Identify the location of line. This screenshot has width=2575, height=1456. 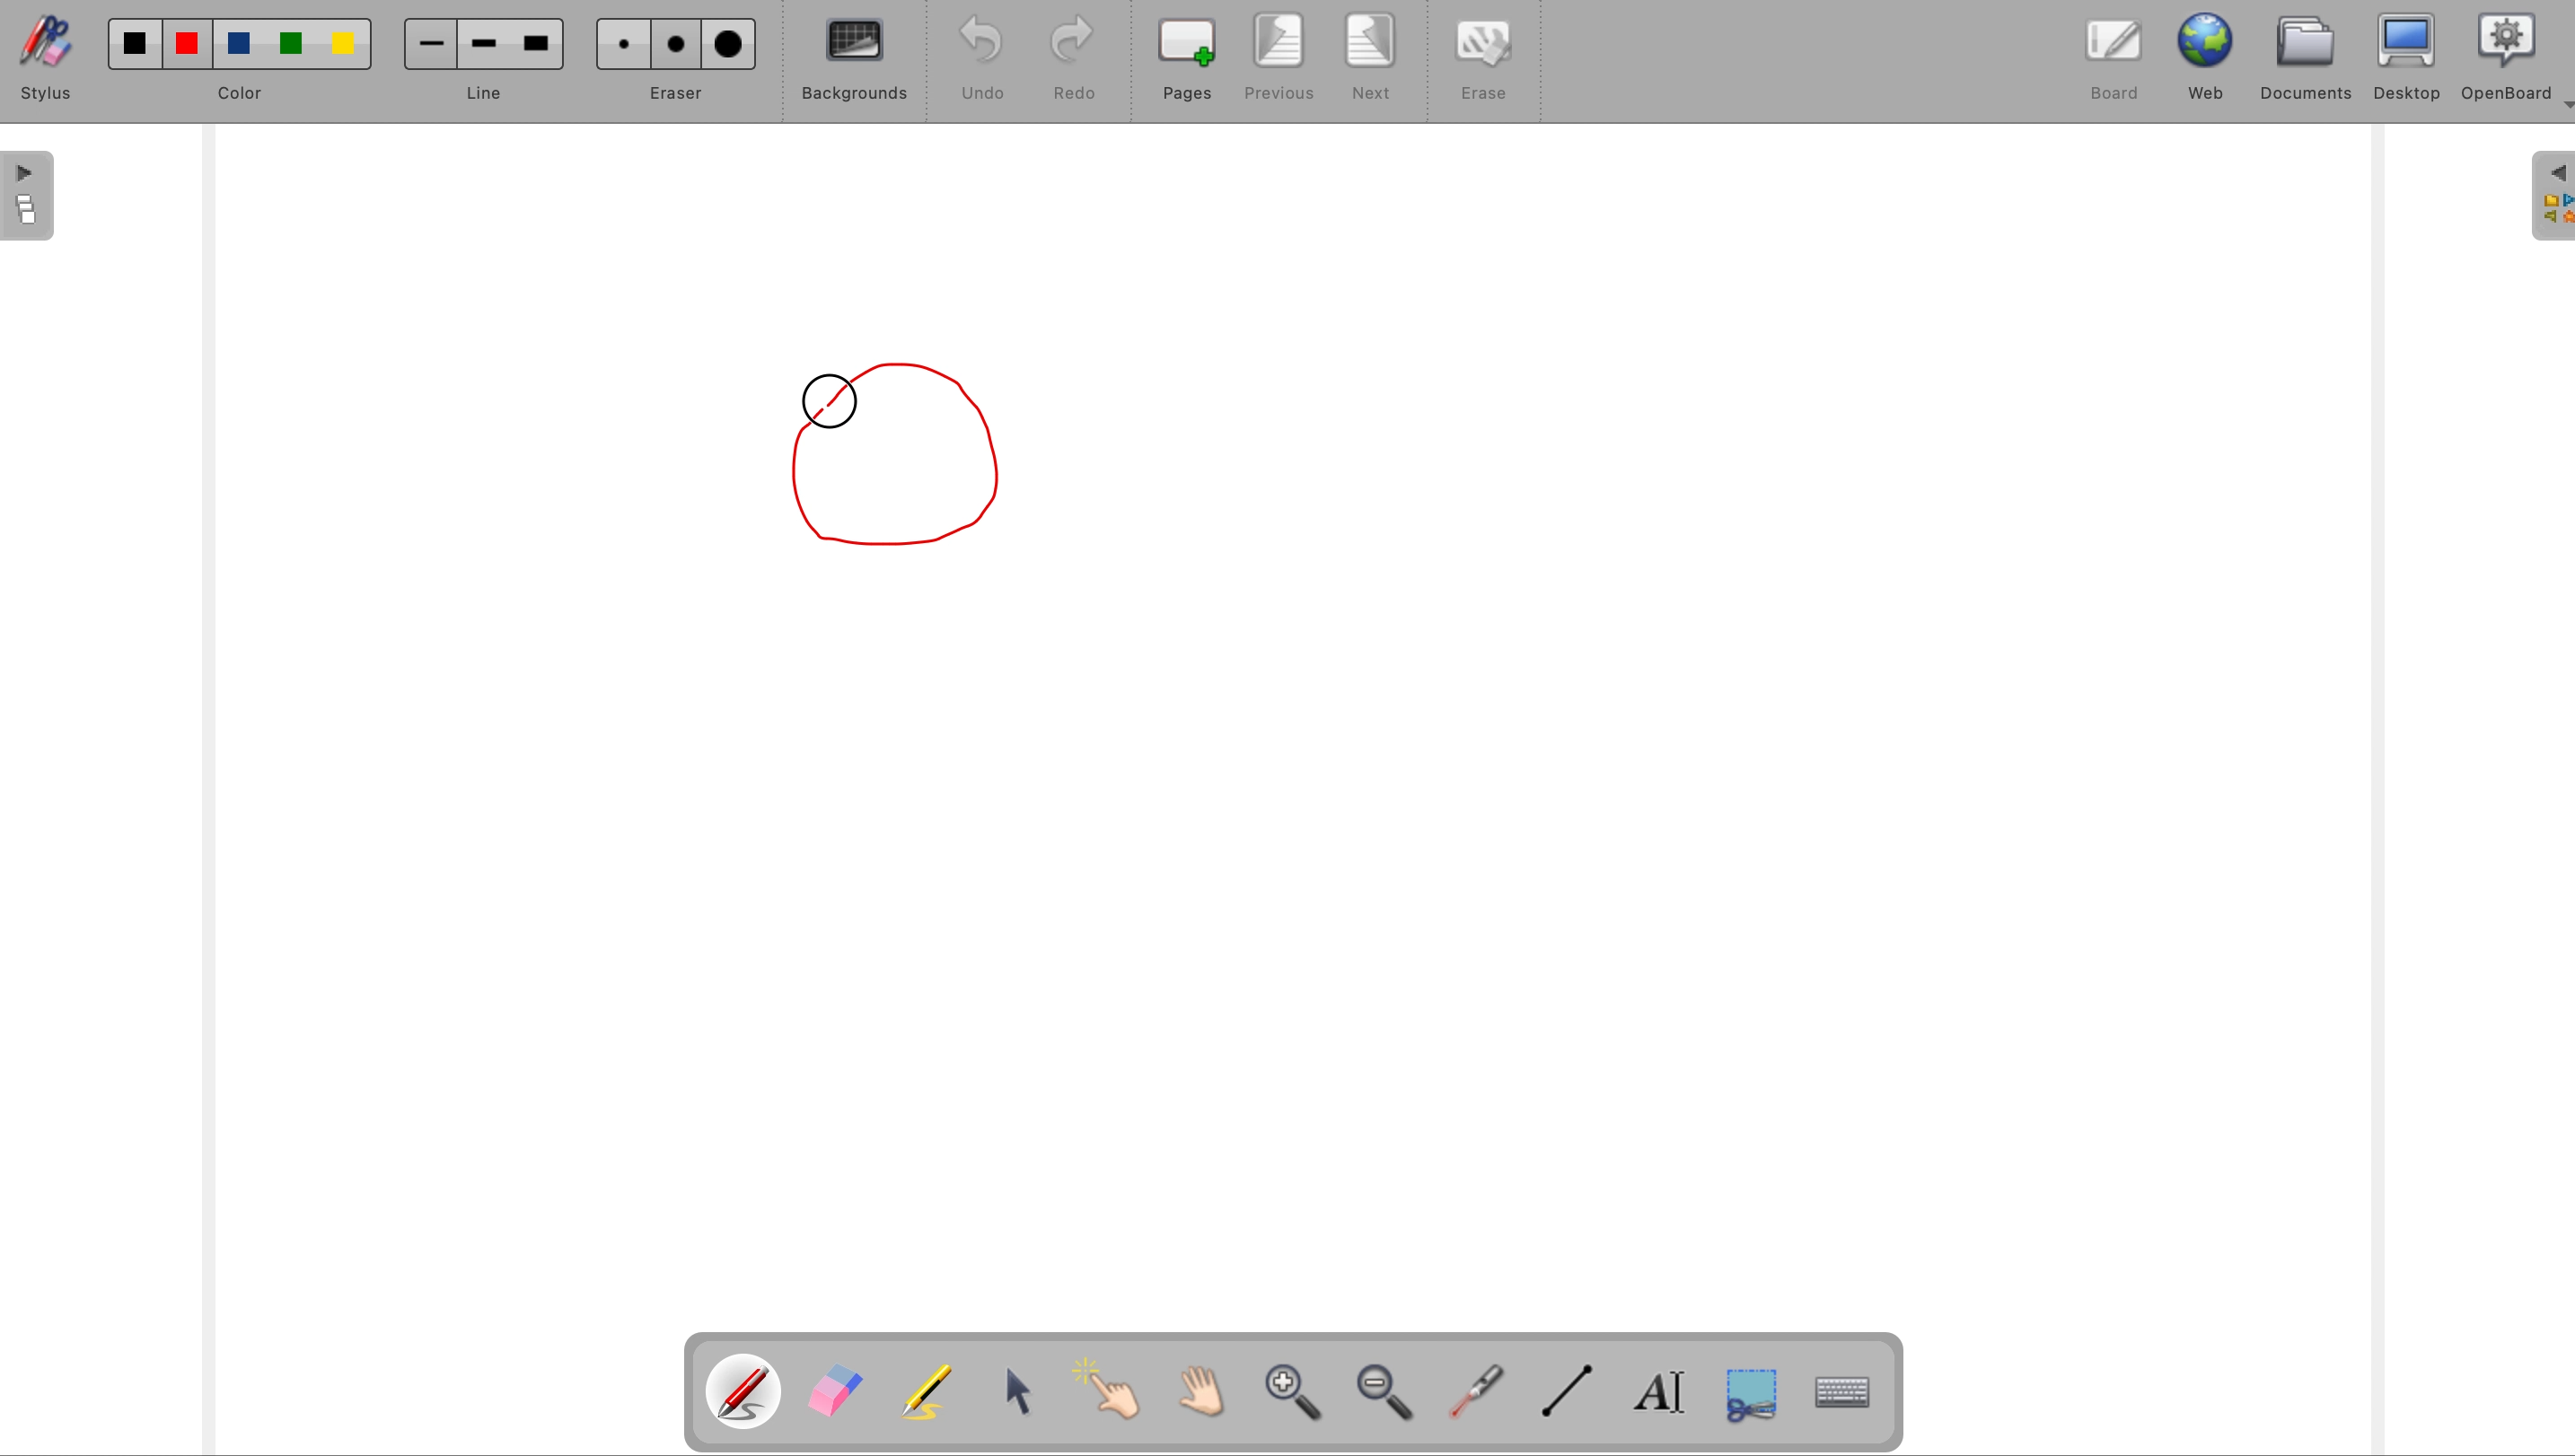
(479, 62).